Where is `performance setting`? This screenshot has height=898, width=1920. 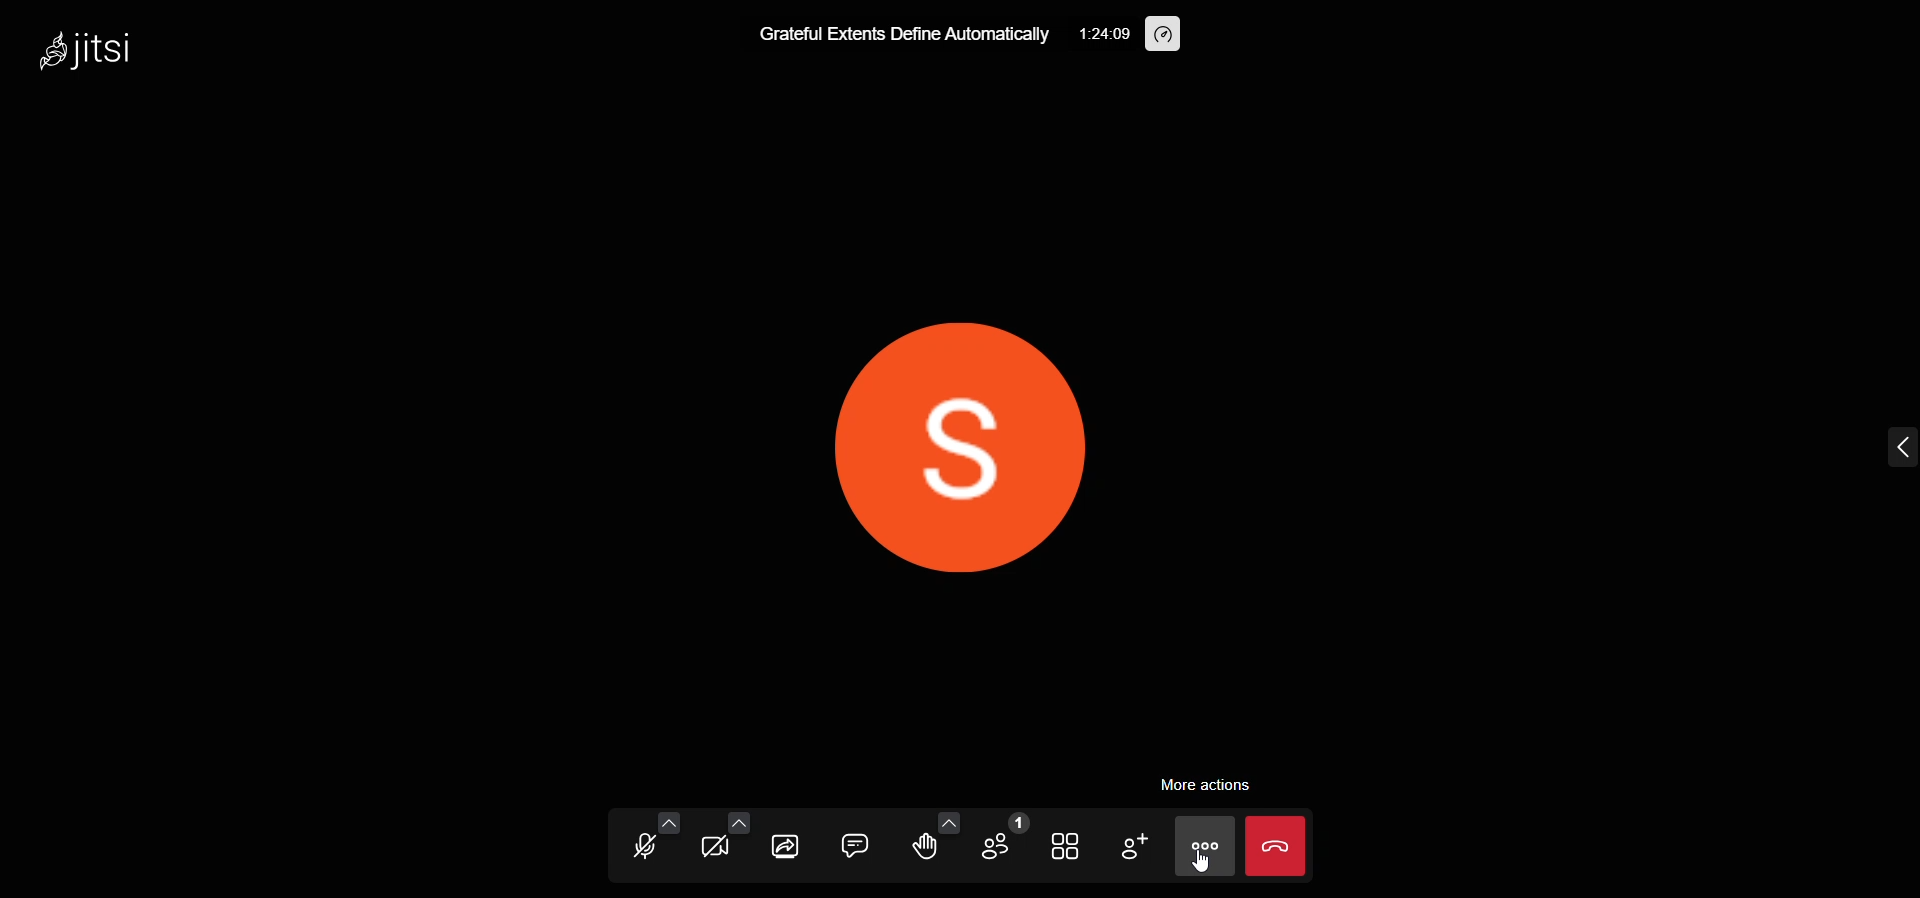
performance setting is located at coordinates (1166, 34).